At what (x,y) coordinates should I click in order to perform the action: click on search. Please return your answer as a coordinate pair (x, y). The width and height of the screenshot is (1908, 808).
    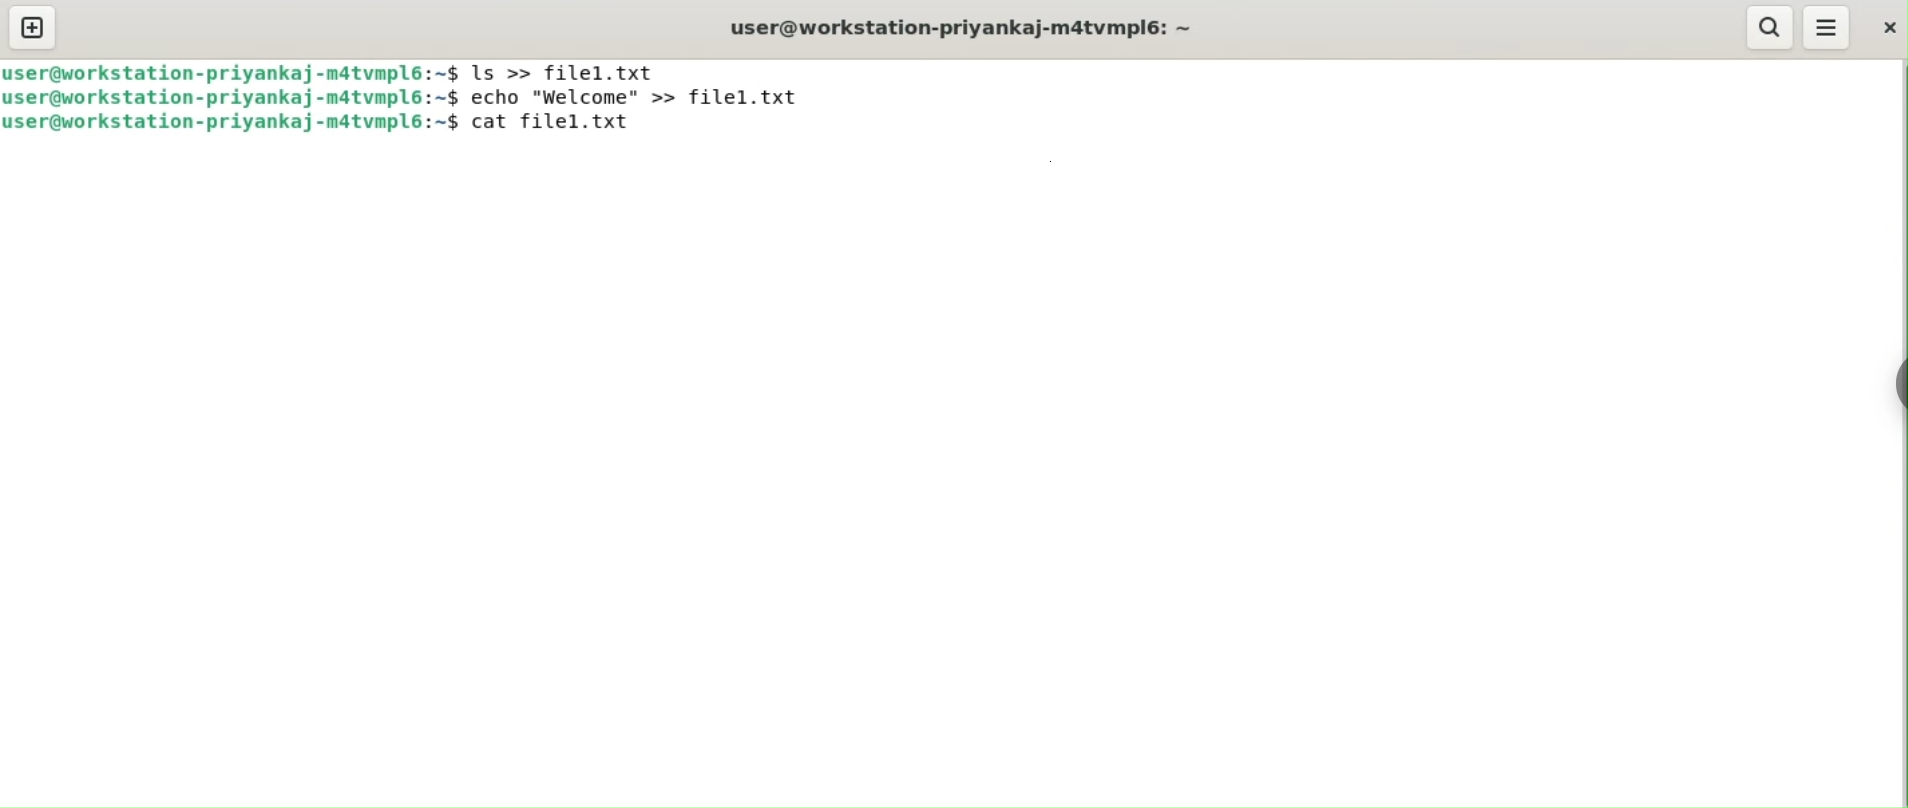
    Looking at the image, I should click on (1768, 27).